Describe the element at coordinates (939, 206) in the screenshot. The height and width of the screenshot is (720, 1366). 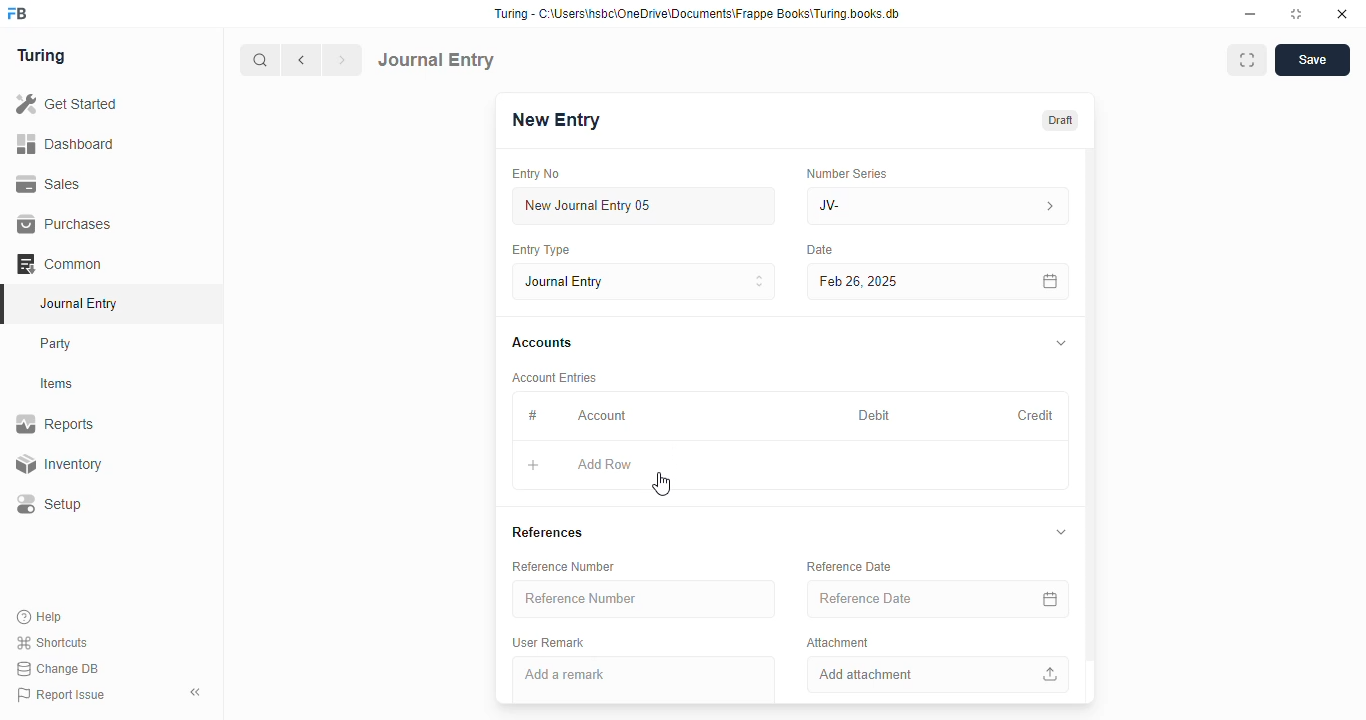
I see `JV-` at that location.